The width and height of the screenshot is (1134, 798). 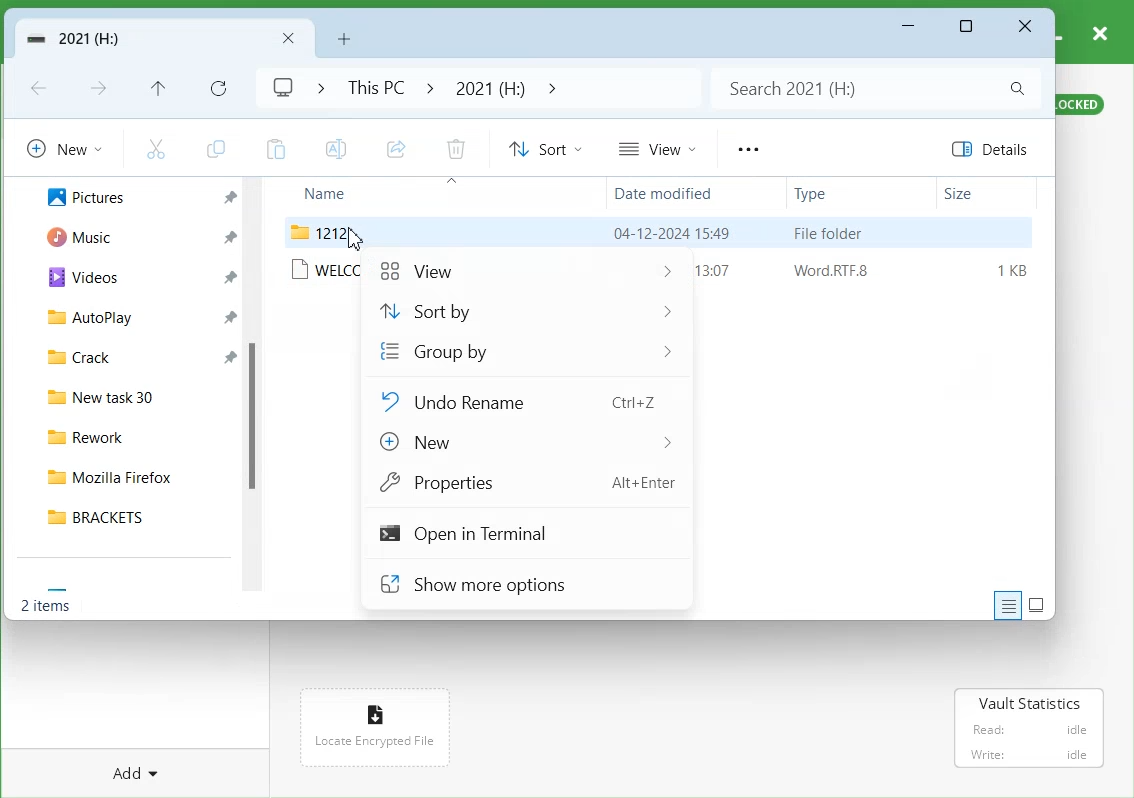 I want to click on Refresh, so click(x=217, y=87).